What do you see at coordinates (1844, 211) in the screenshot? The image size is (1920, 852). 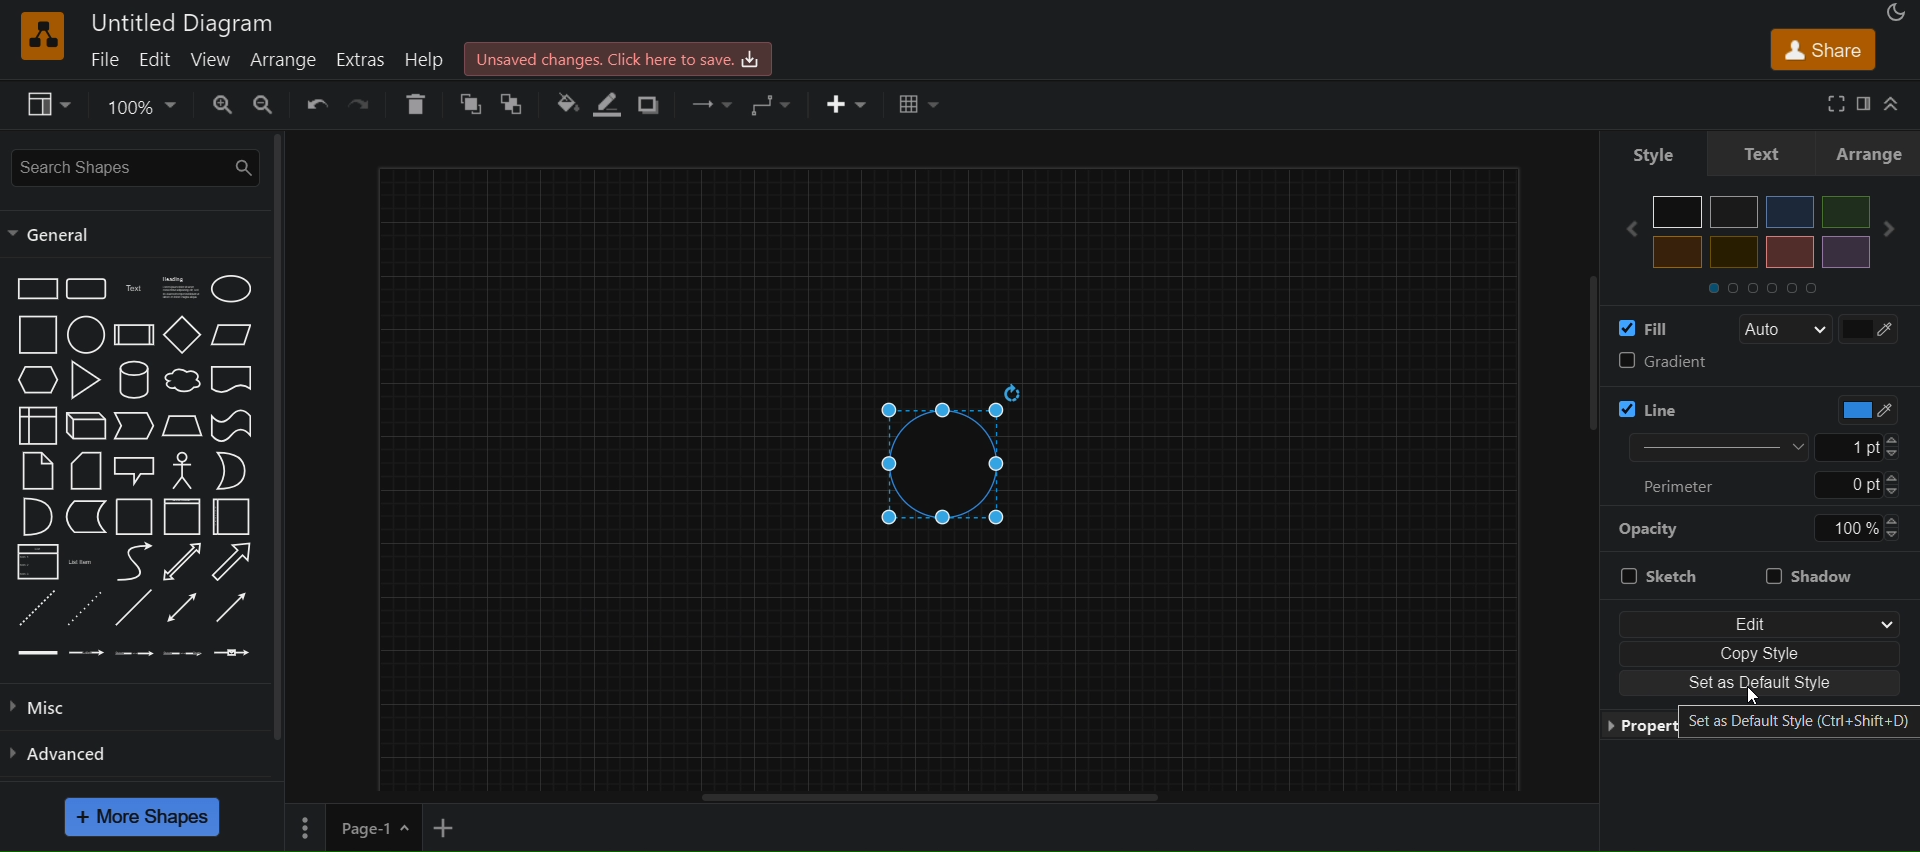 I see `green color` at bounding box center [1844, 211].